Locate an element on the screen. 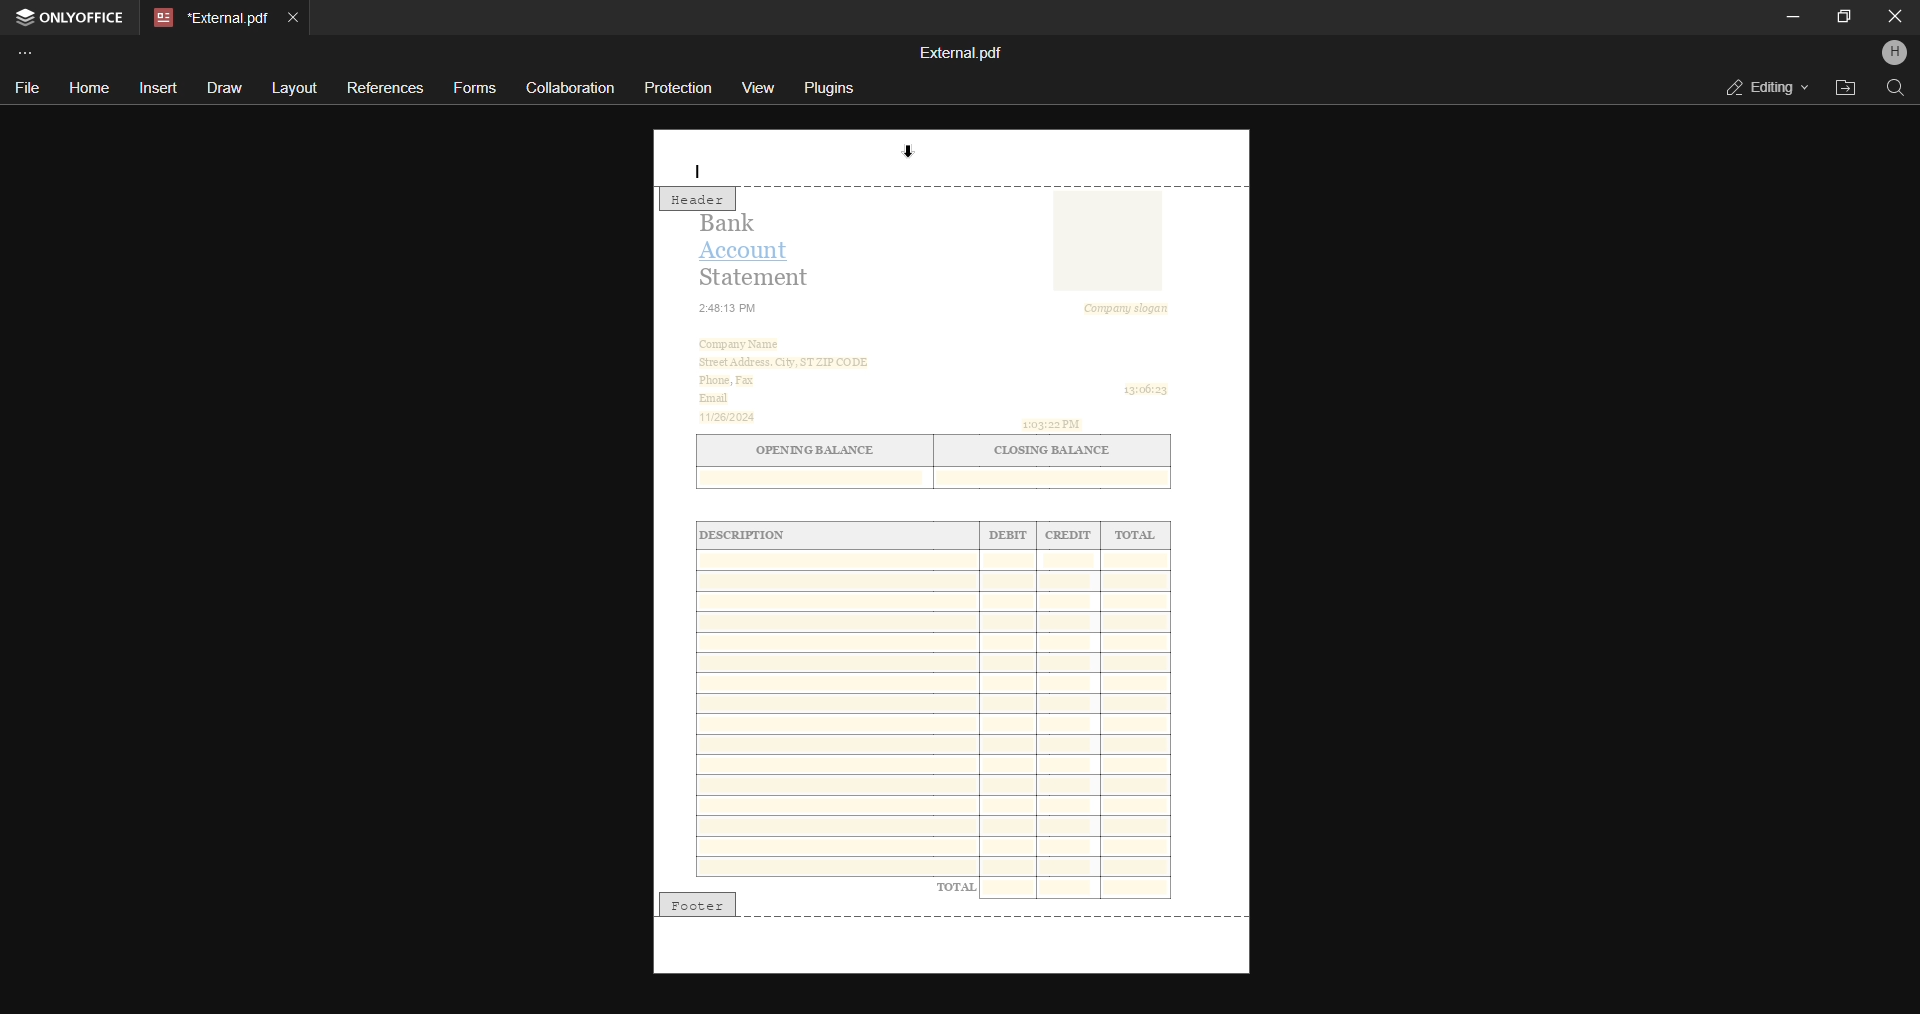 The width and height of the screenshot is (1920, 1014). close is located at coordinates (1895, 17).